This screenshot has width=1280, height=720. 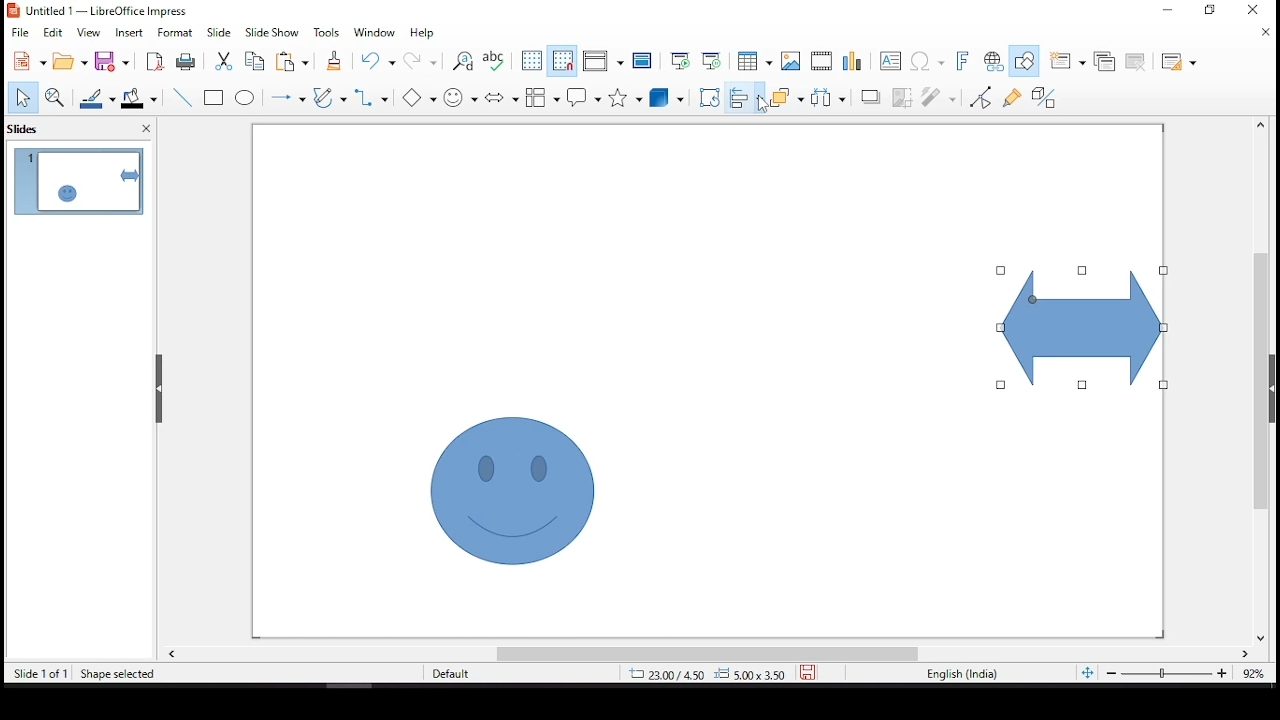 I want to click on charts, so click(x=855, y=63).